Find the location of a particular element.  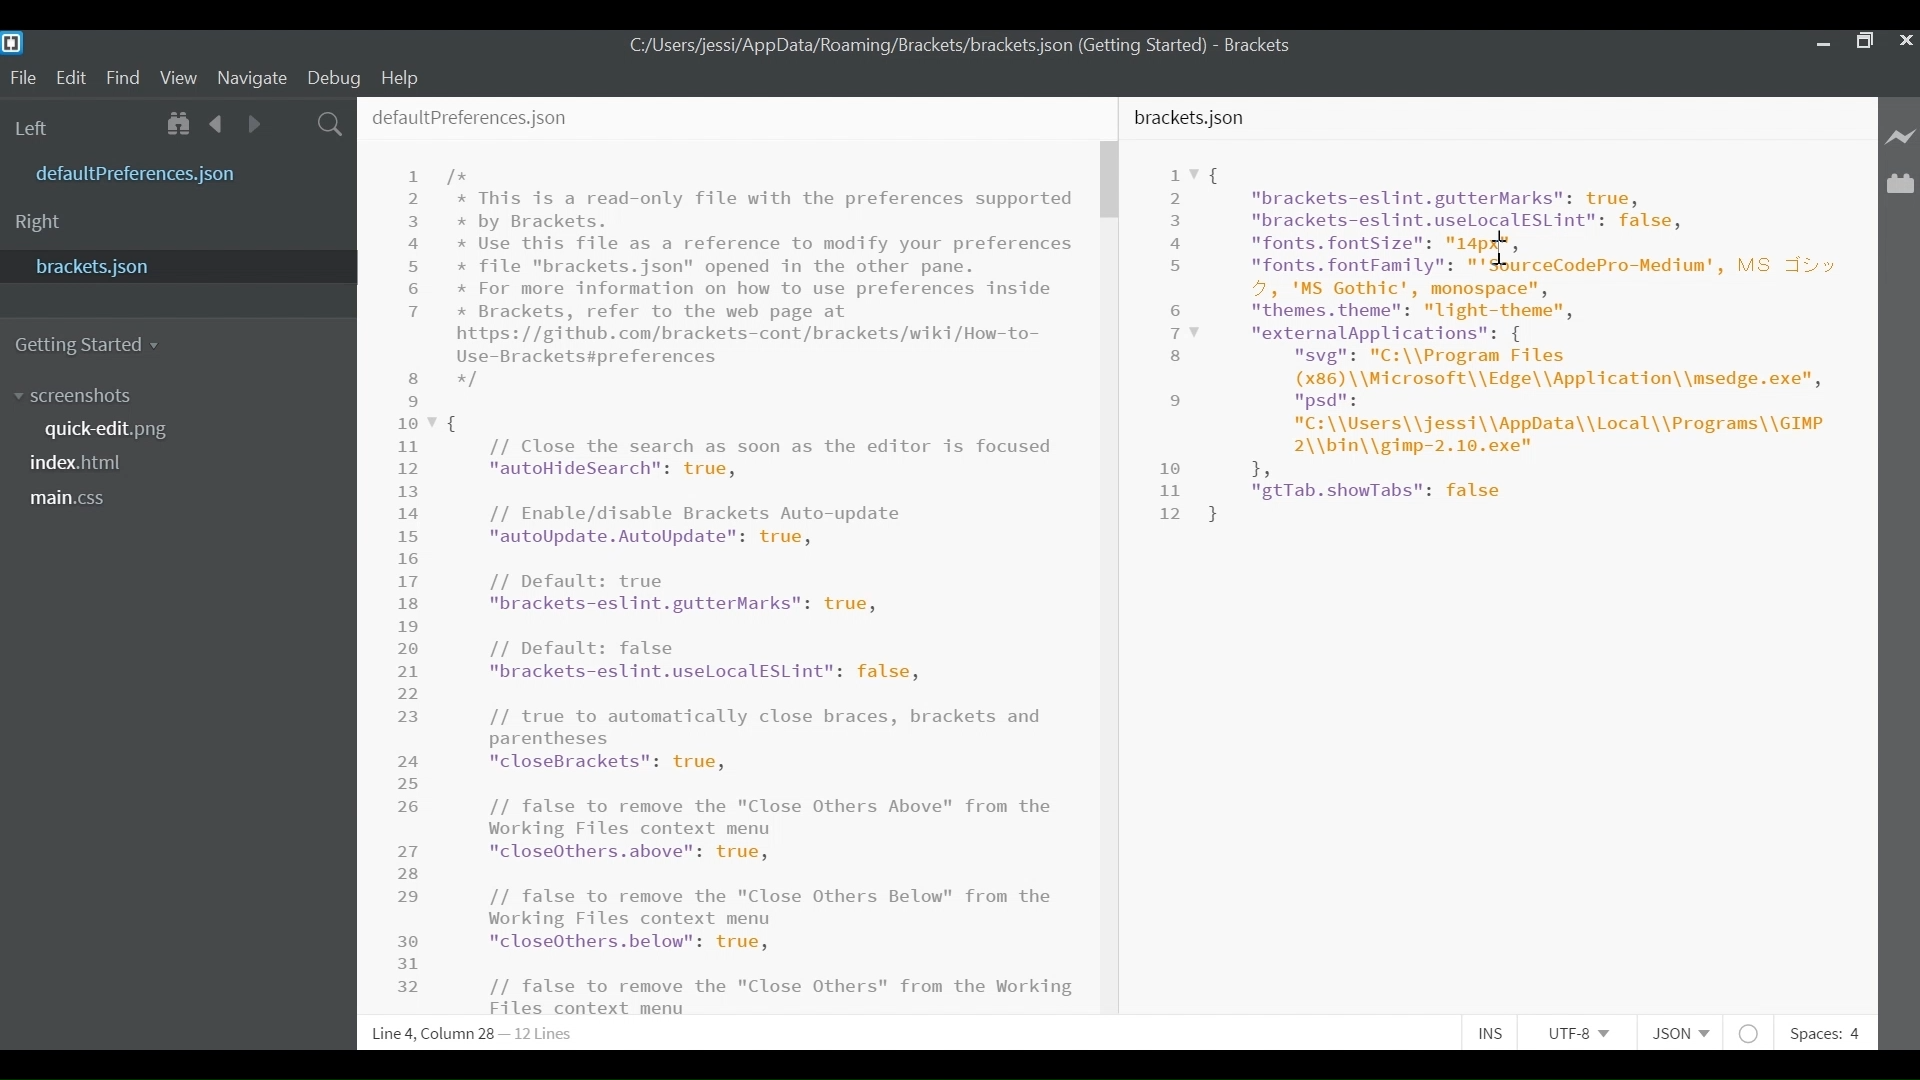

Navigate Forward is located at coordinates (251, 124).